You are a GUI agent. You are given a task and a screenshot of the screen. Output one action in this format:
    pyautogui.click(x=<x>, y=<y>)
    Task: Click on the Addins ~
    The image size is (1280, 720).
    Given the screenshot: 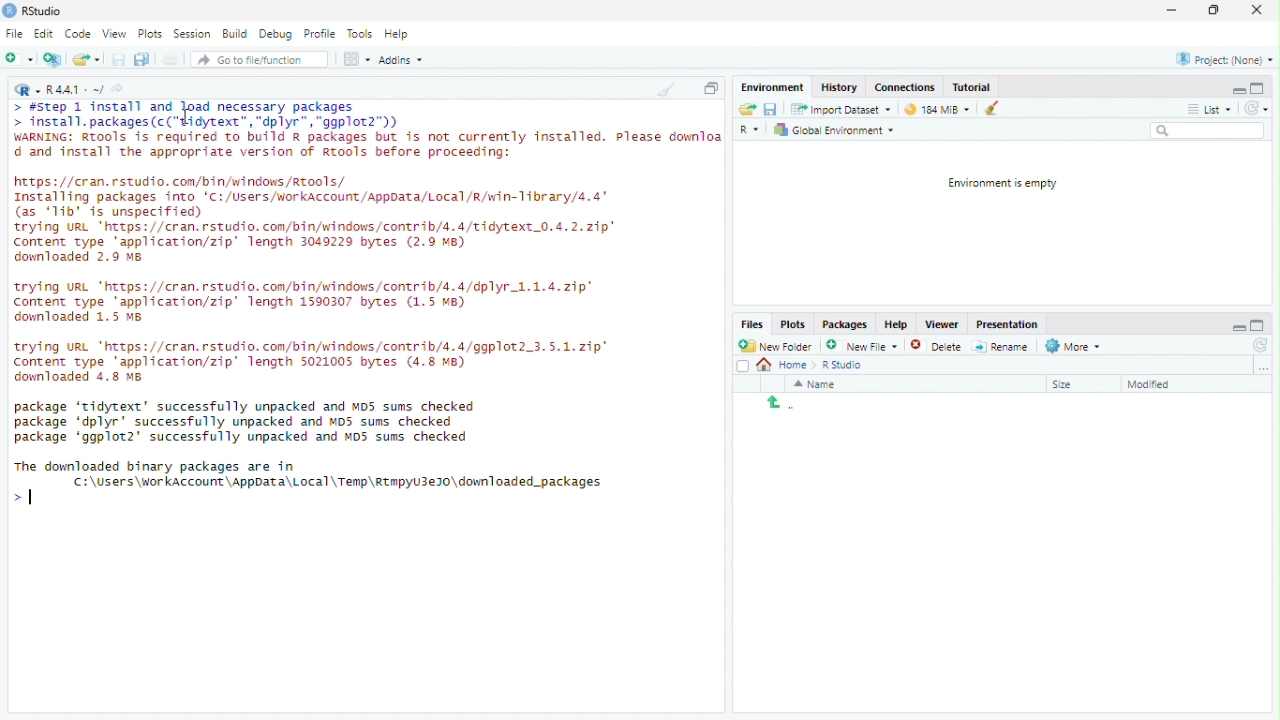 What is the action you would take?
    pyautogui.click(x=400, y=59)
    